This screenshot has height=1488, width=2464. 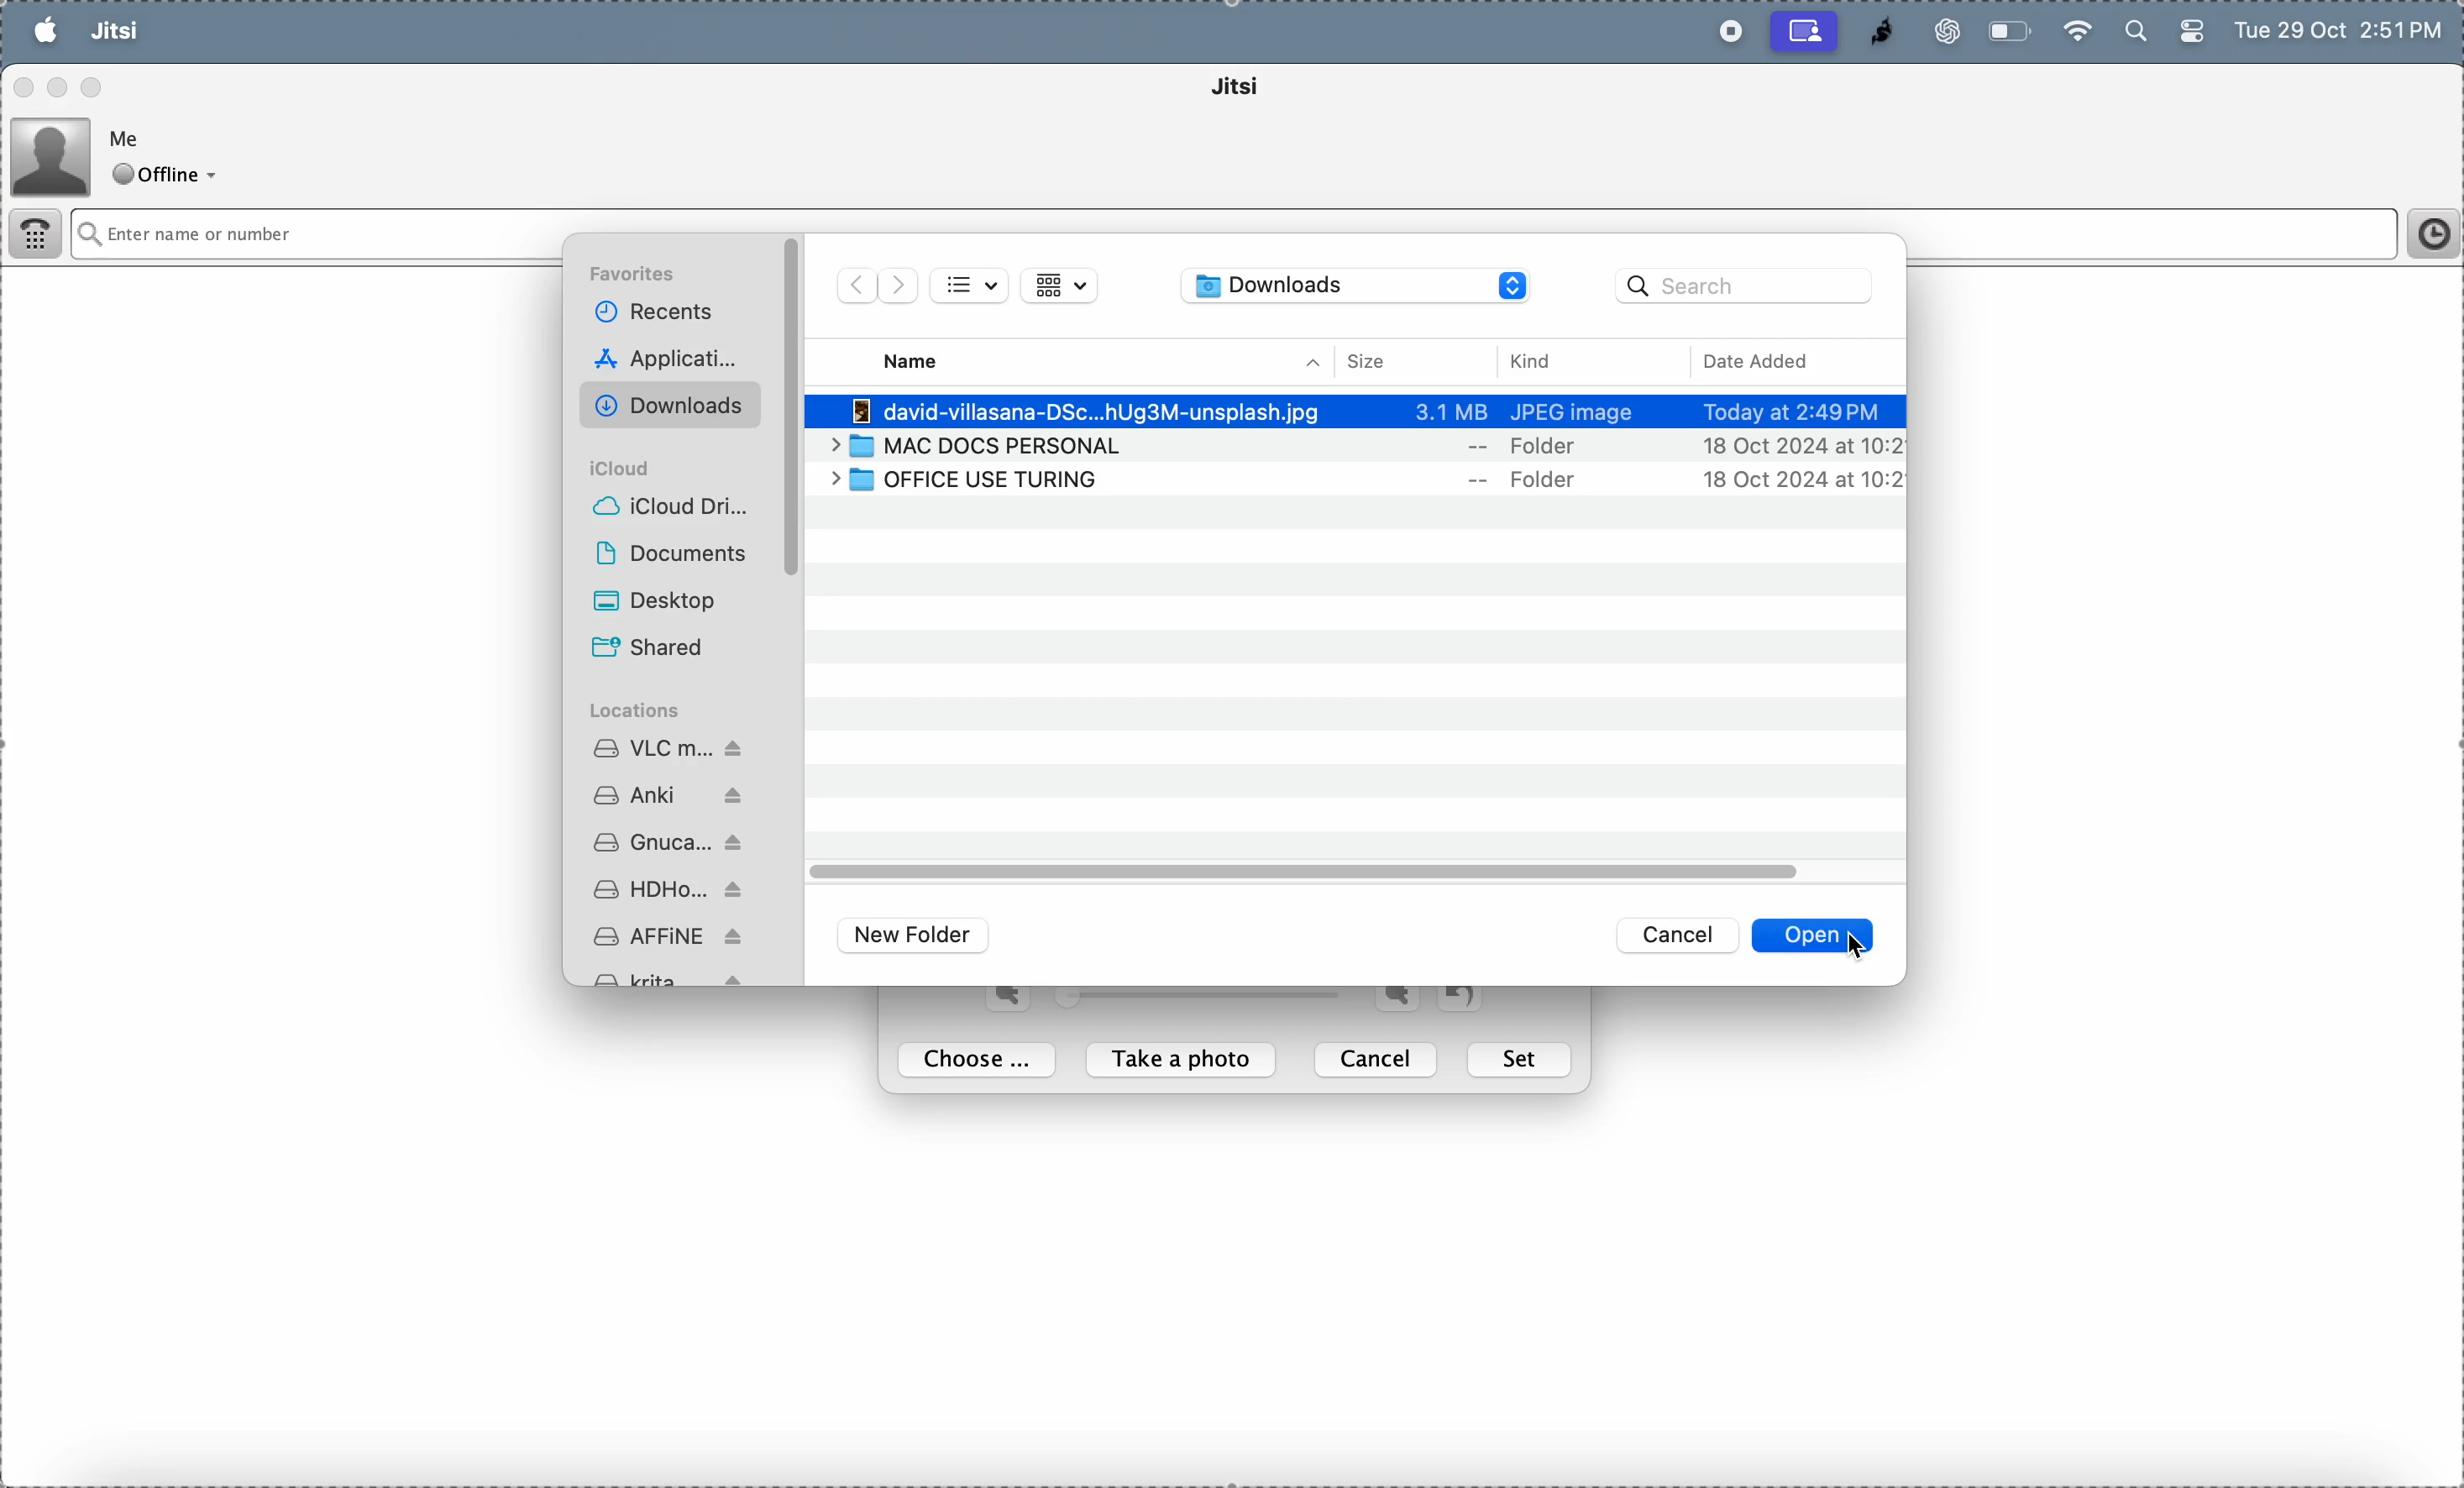 What do you see at coordinates (666, 314) in the screenshot?
I see `recent` at bounding box center [666, 314].